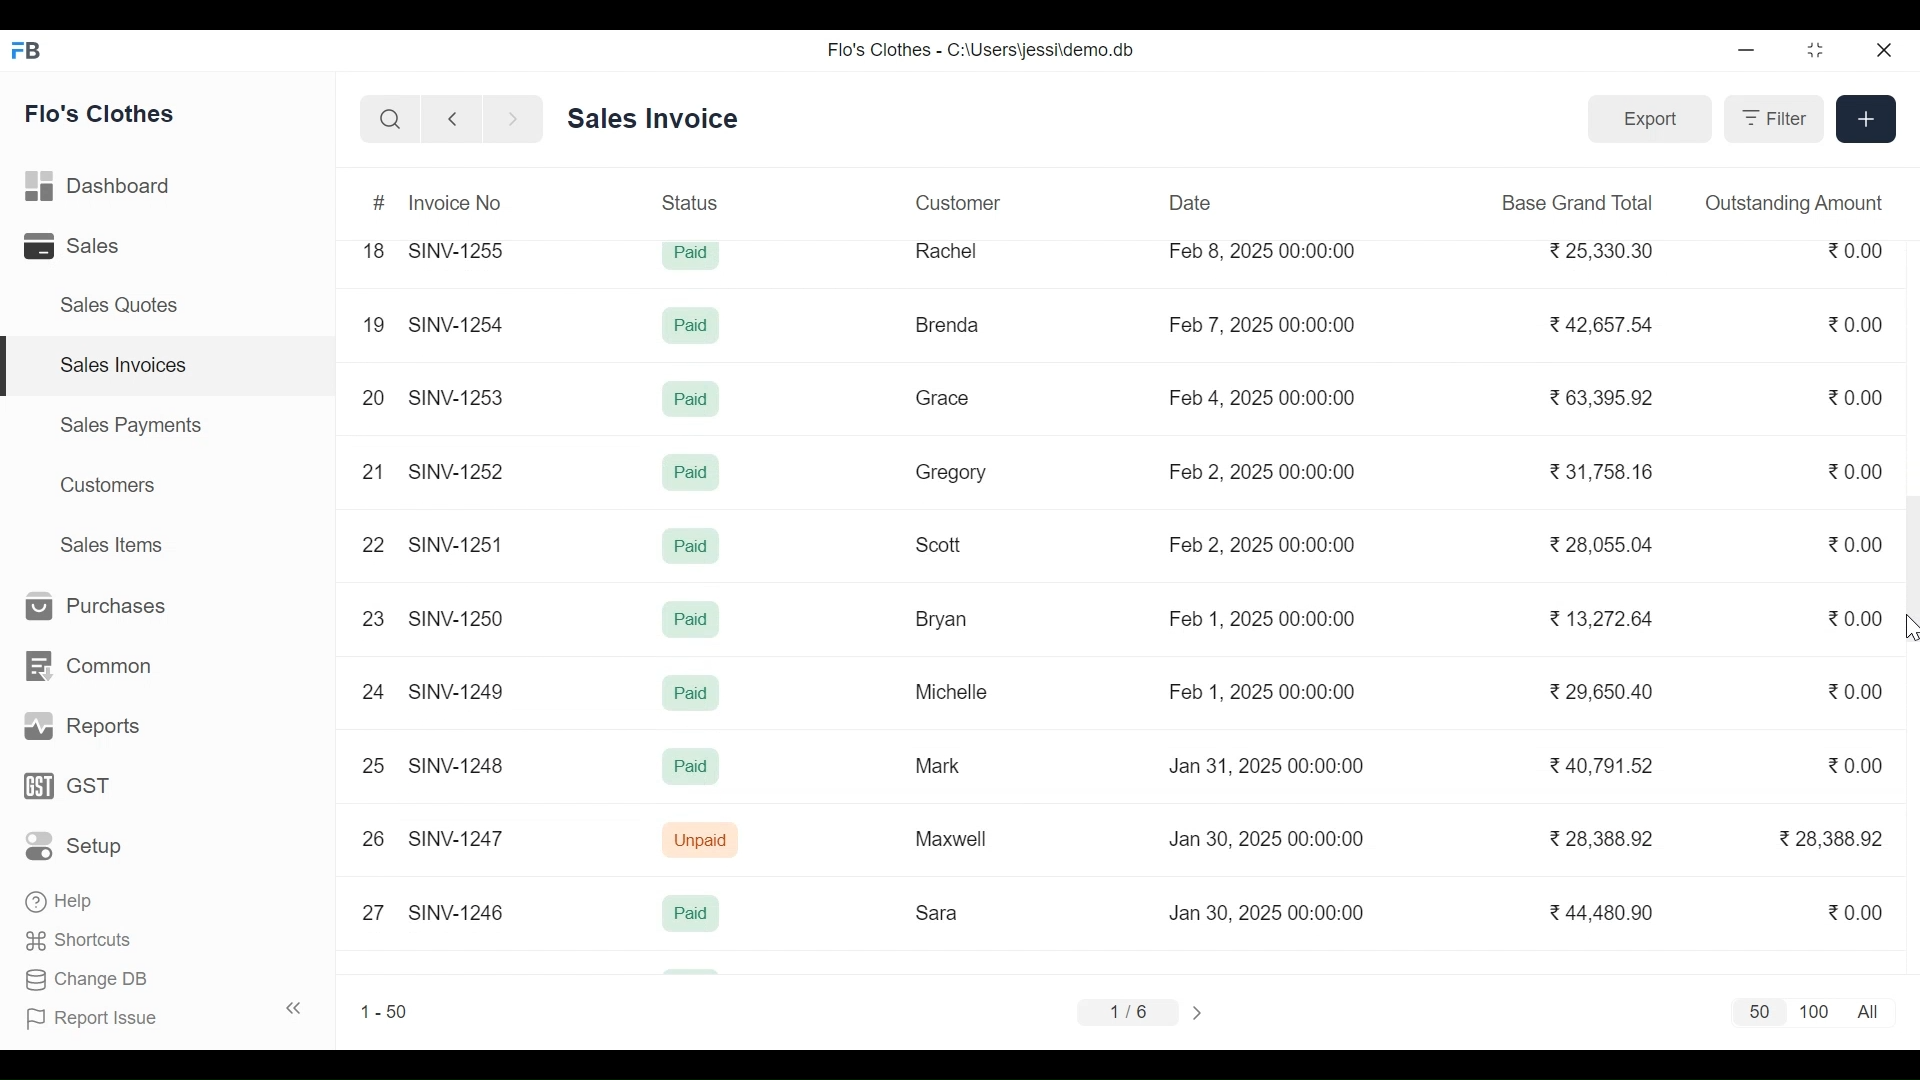  What do you see at coordinates (1267, 766) in the screenshot?
I see `Jan 31, 2025 00:00:00` at bounding box center [1267, 766].